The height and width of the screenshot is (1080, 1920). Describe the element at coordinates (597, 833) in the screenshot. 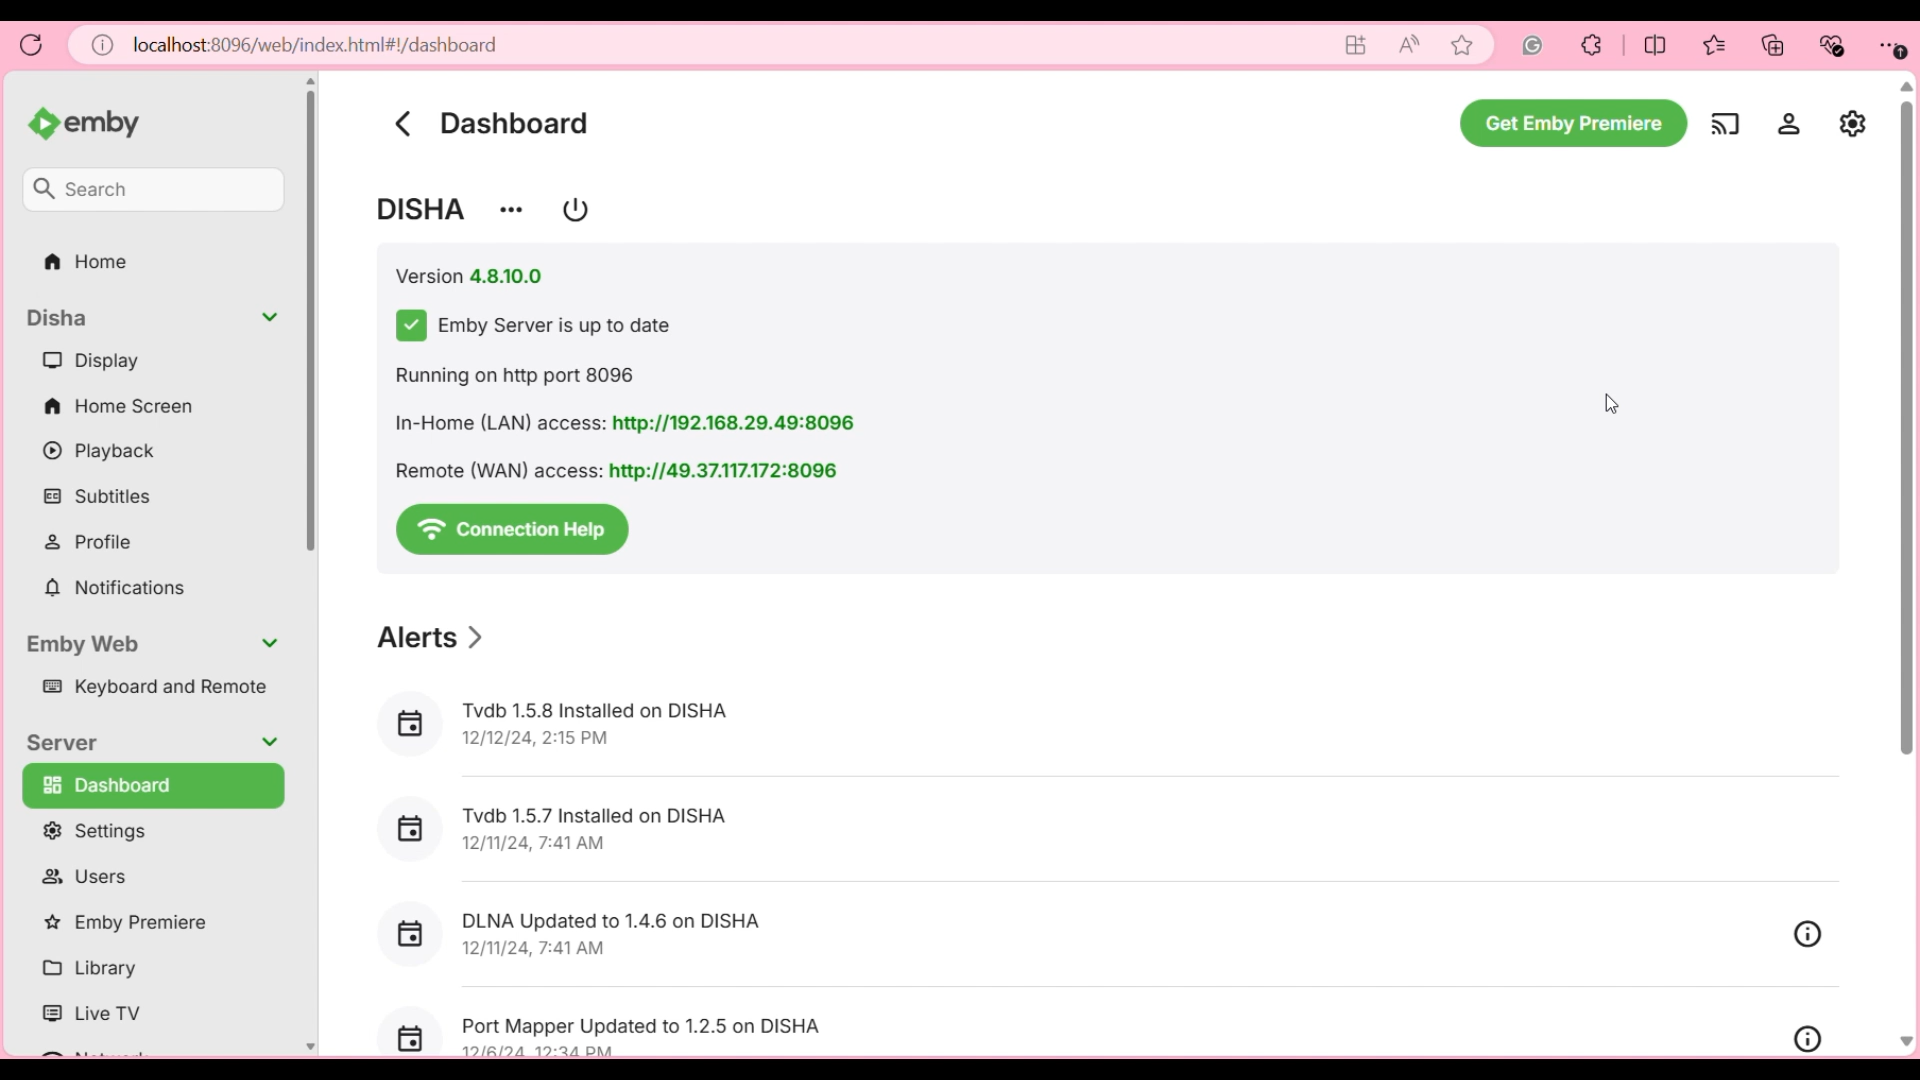

I see `Tvdb 1.5.7 Installed on DISHA
12/1/24, 7:41 AM` at that location.